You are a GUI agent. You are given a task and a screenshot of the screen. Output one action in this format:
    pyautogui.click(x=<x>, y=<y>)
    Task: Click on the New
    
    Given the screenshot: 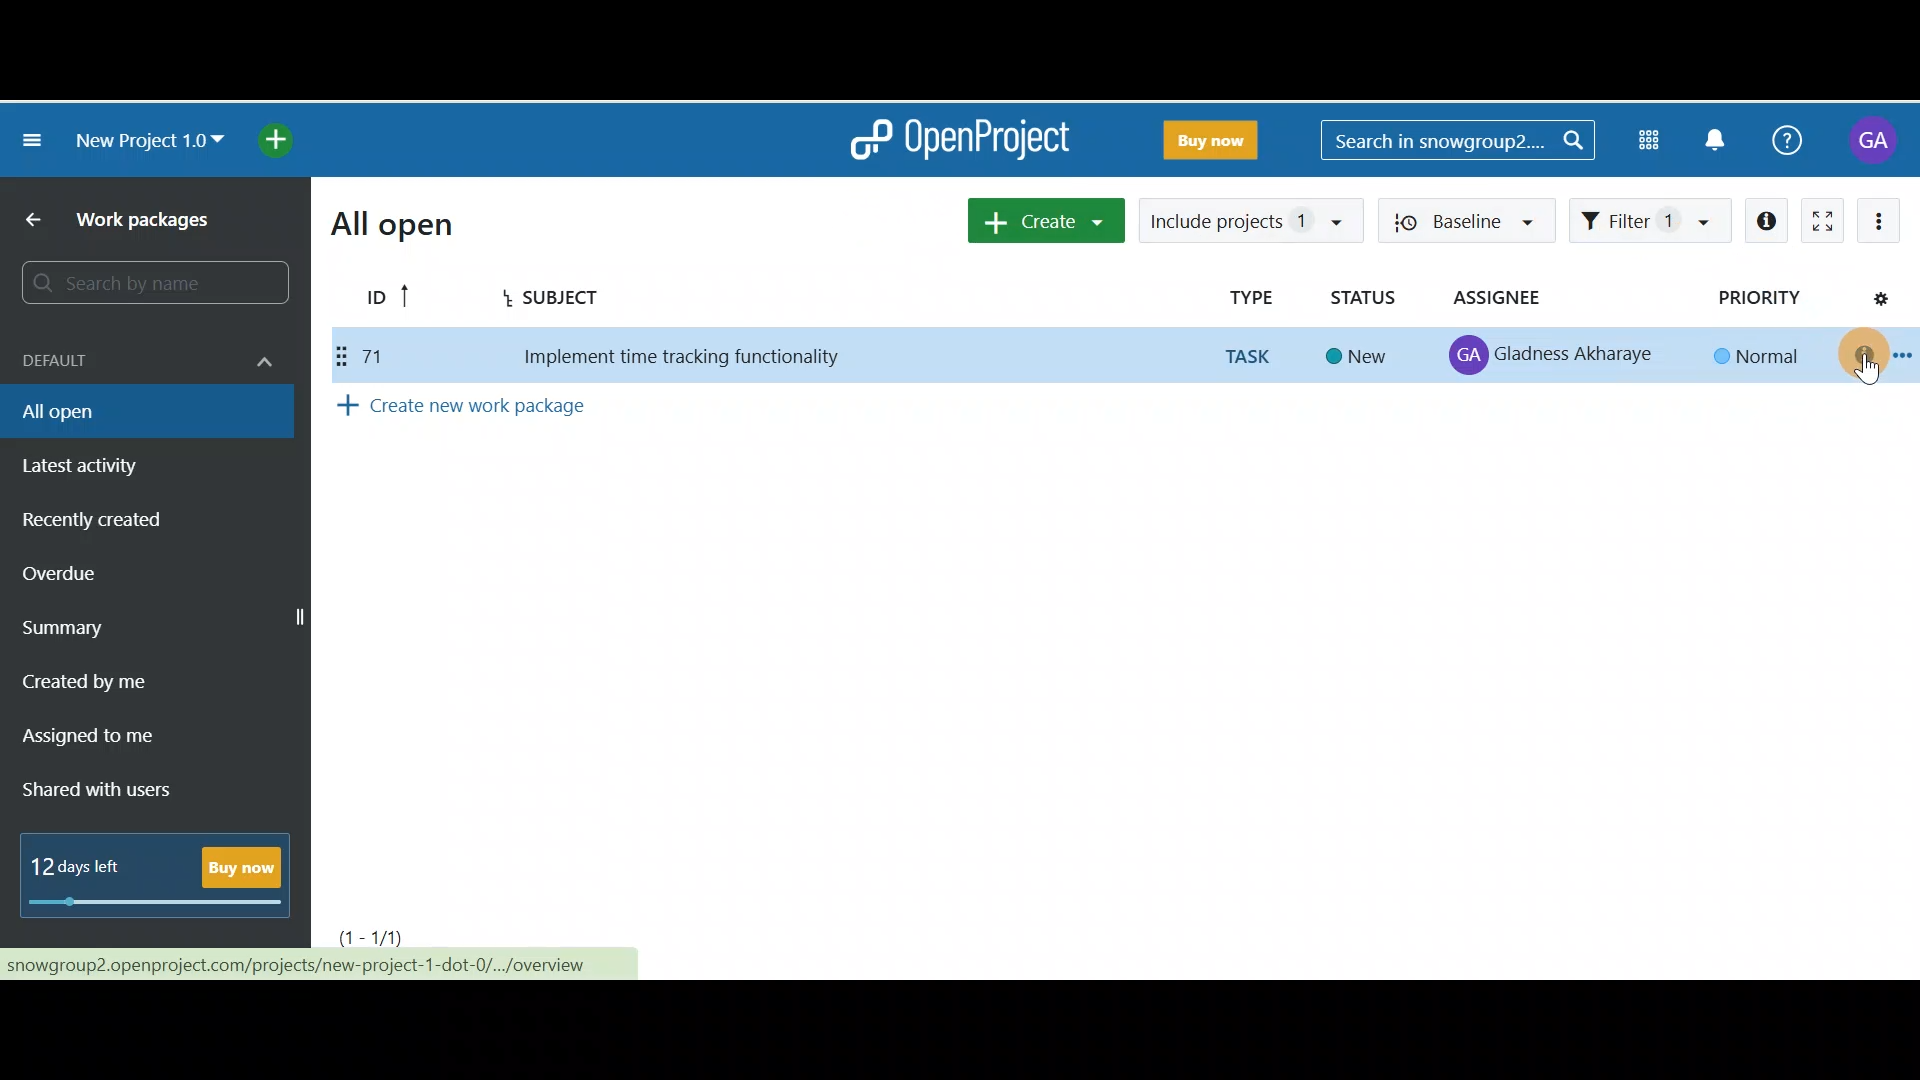 What is the action you would take?
    pyautogui.click(x=1358, y=355)
    